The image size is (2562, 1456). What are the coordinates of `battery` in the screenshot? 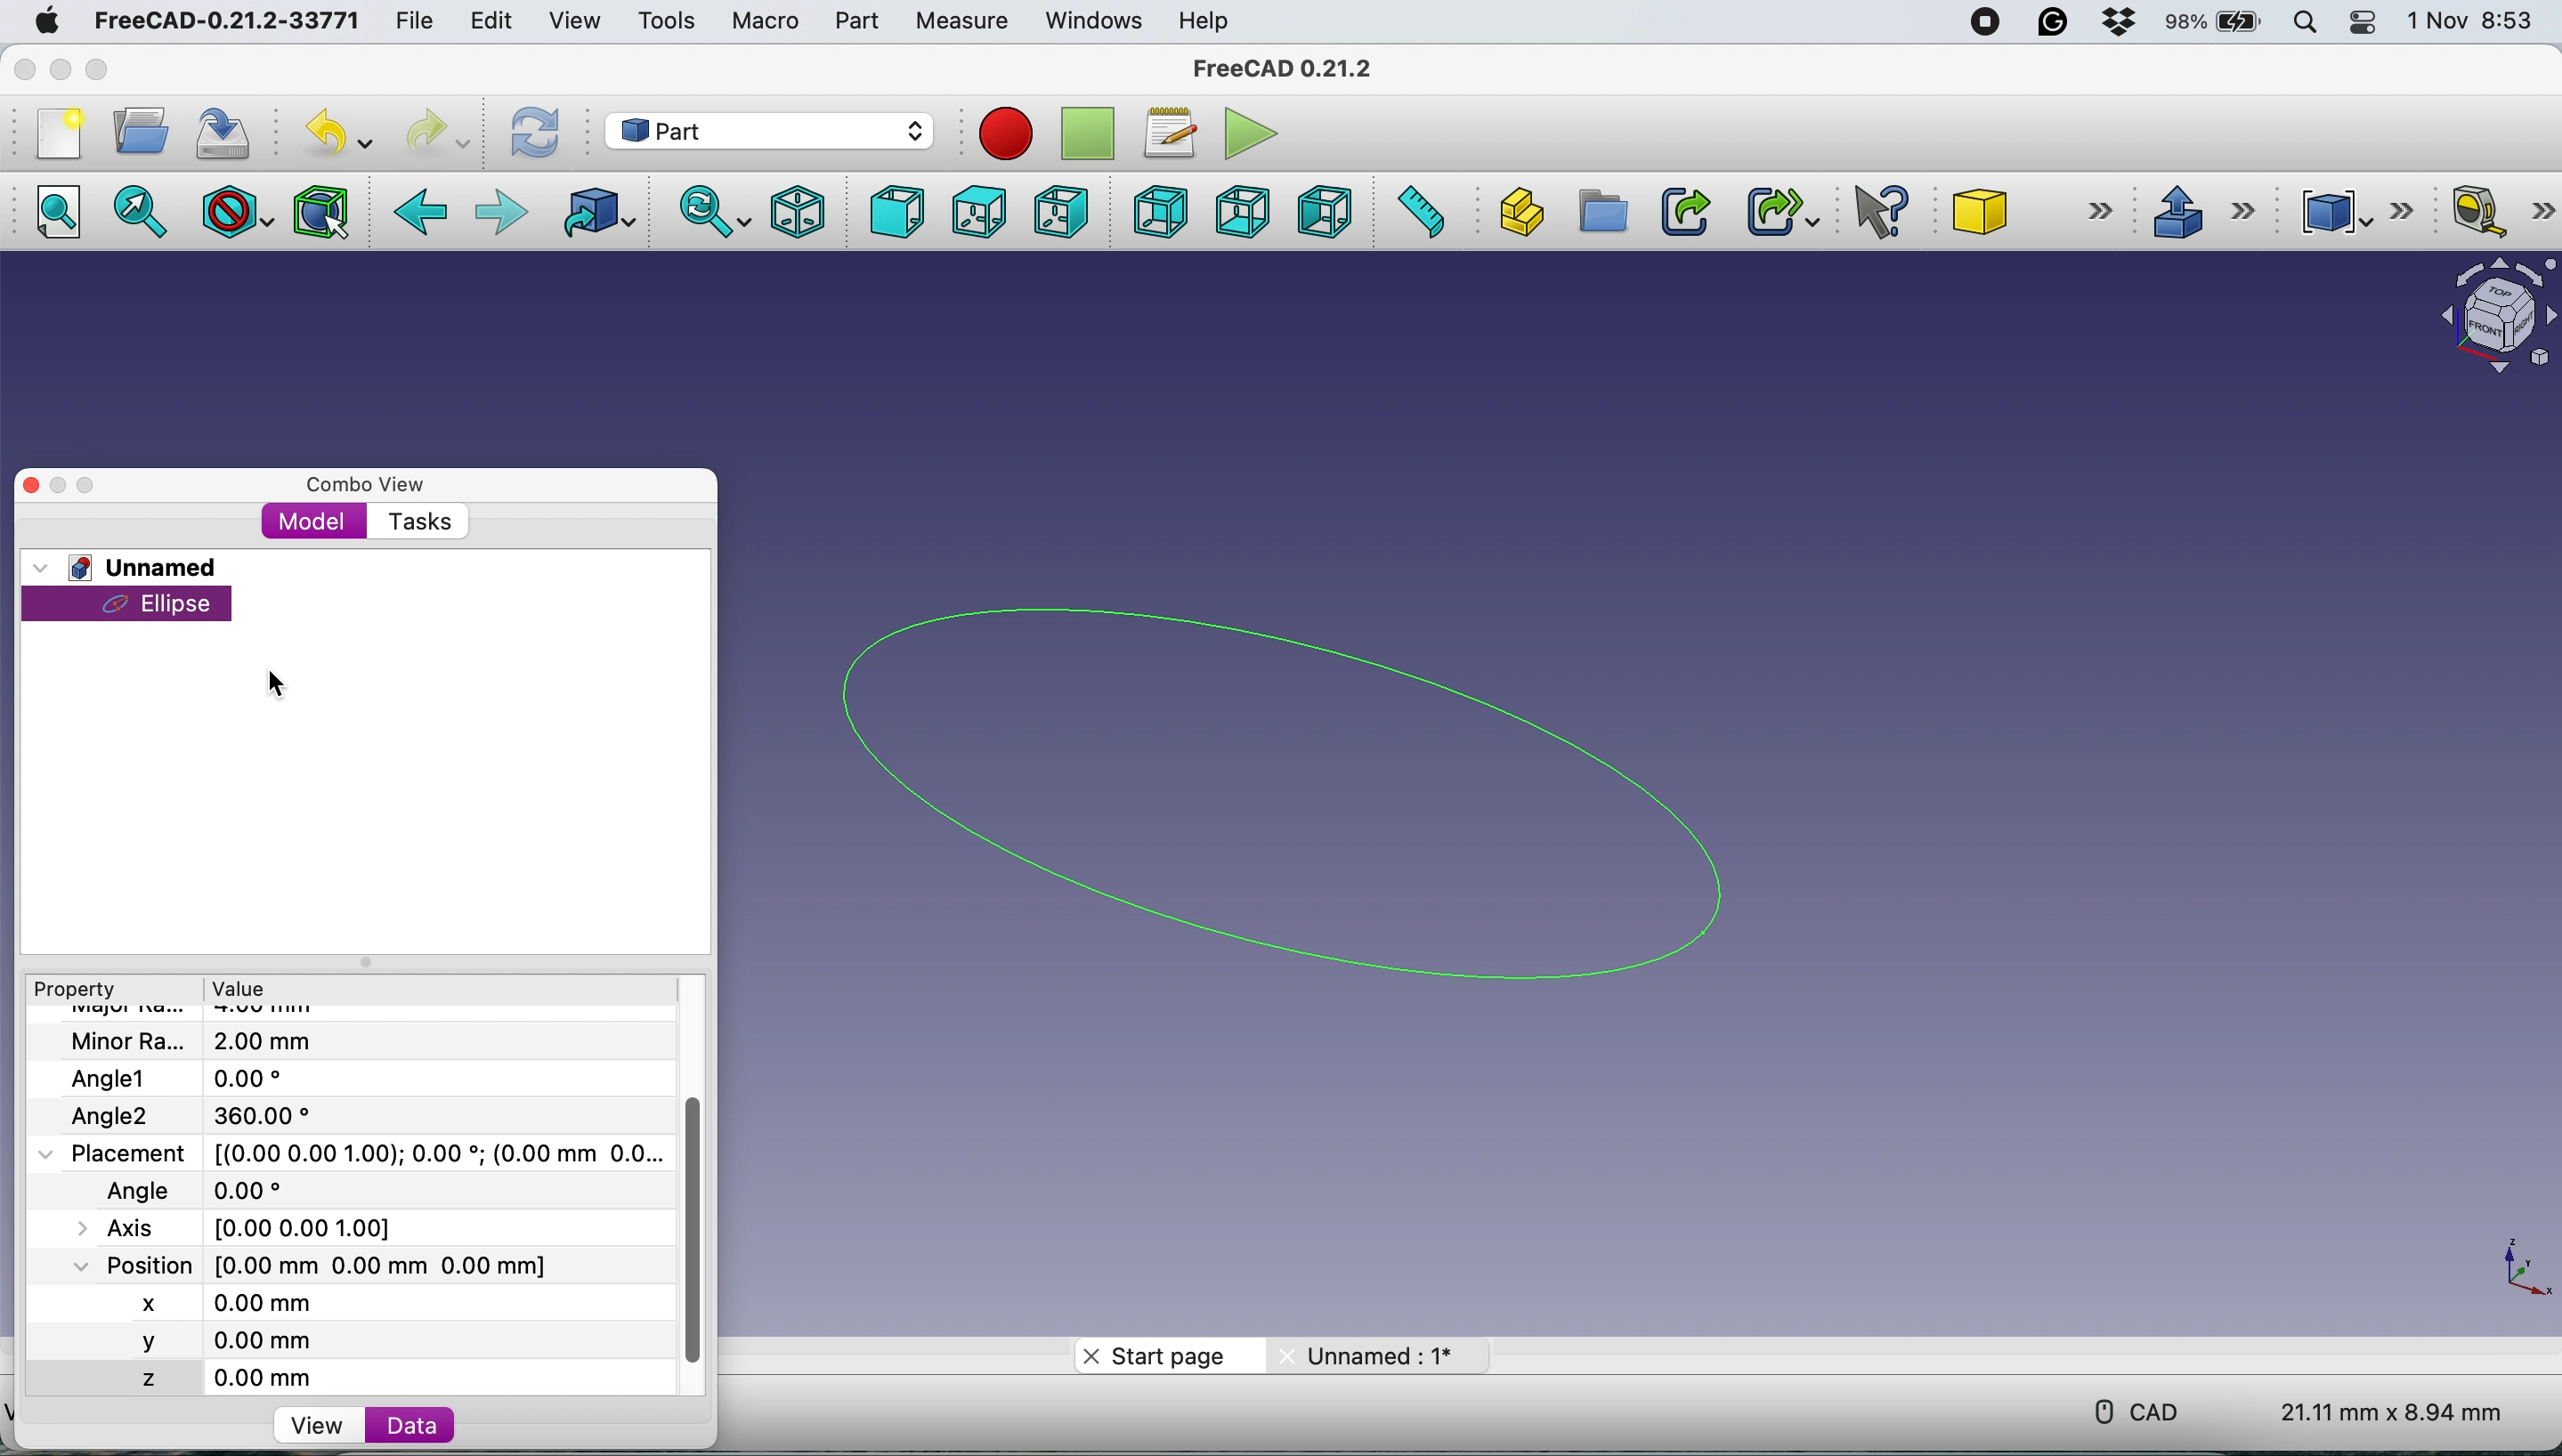 It's located at (2212, 25).